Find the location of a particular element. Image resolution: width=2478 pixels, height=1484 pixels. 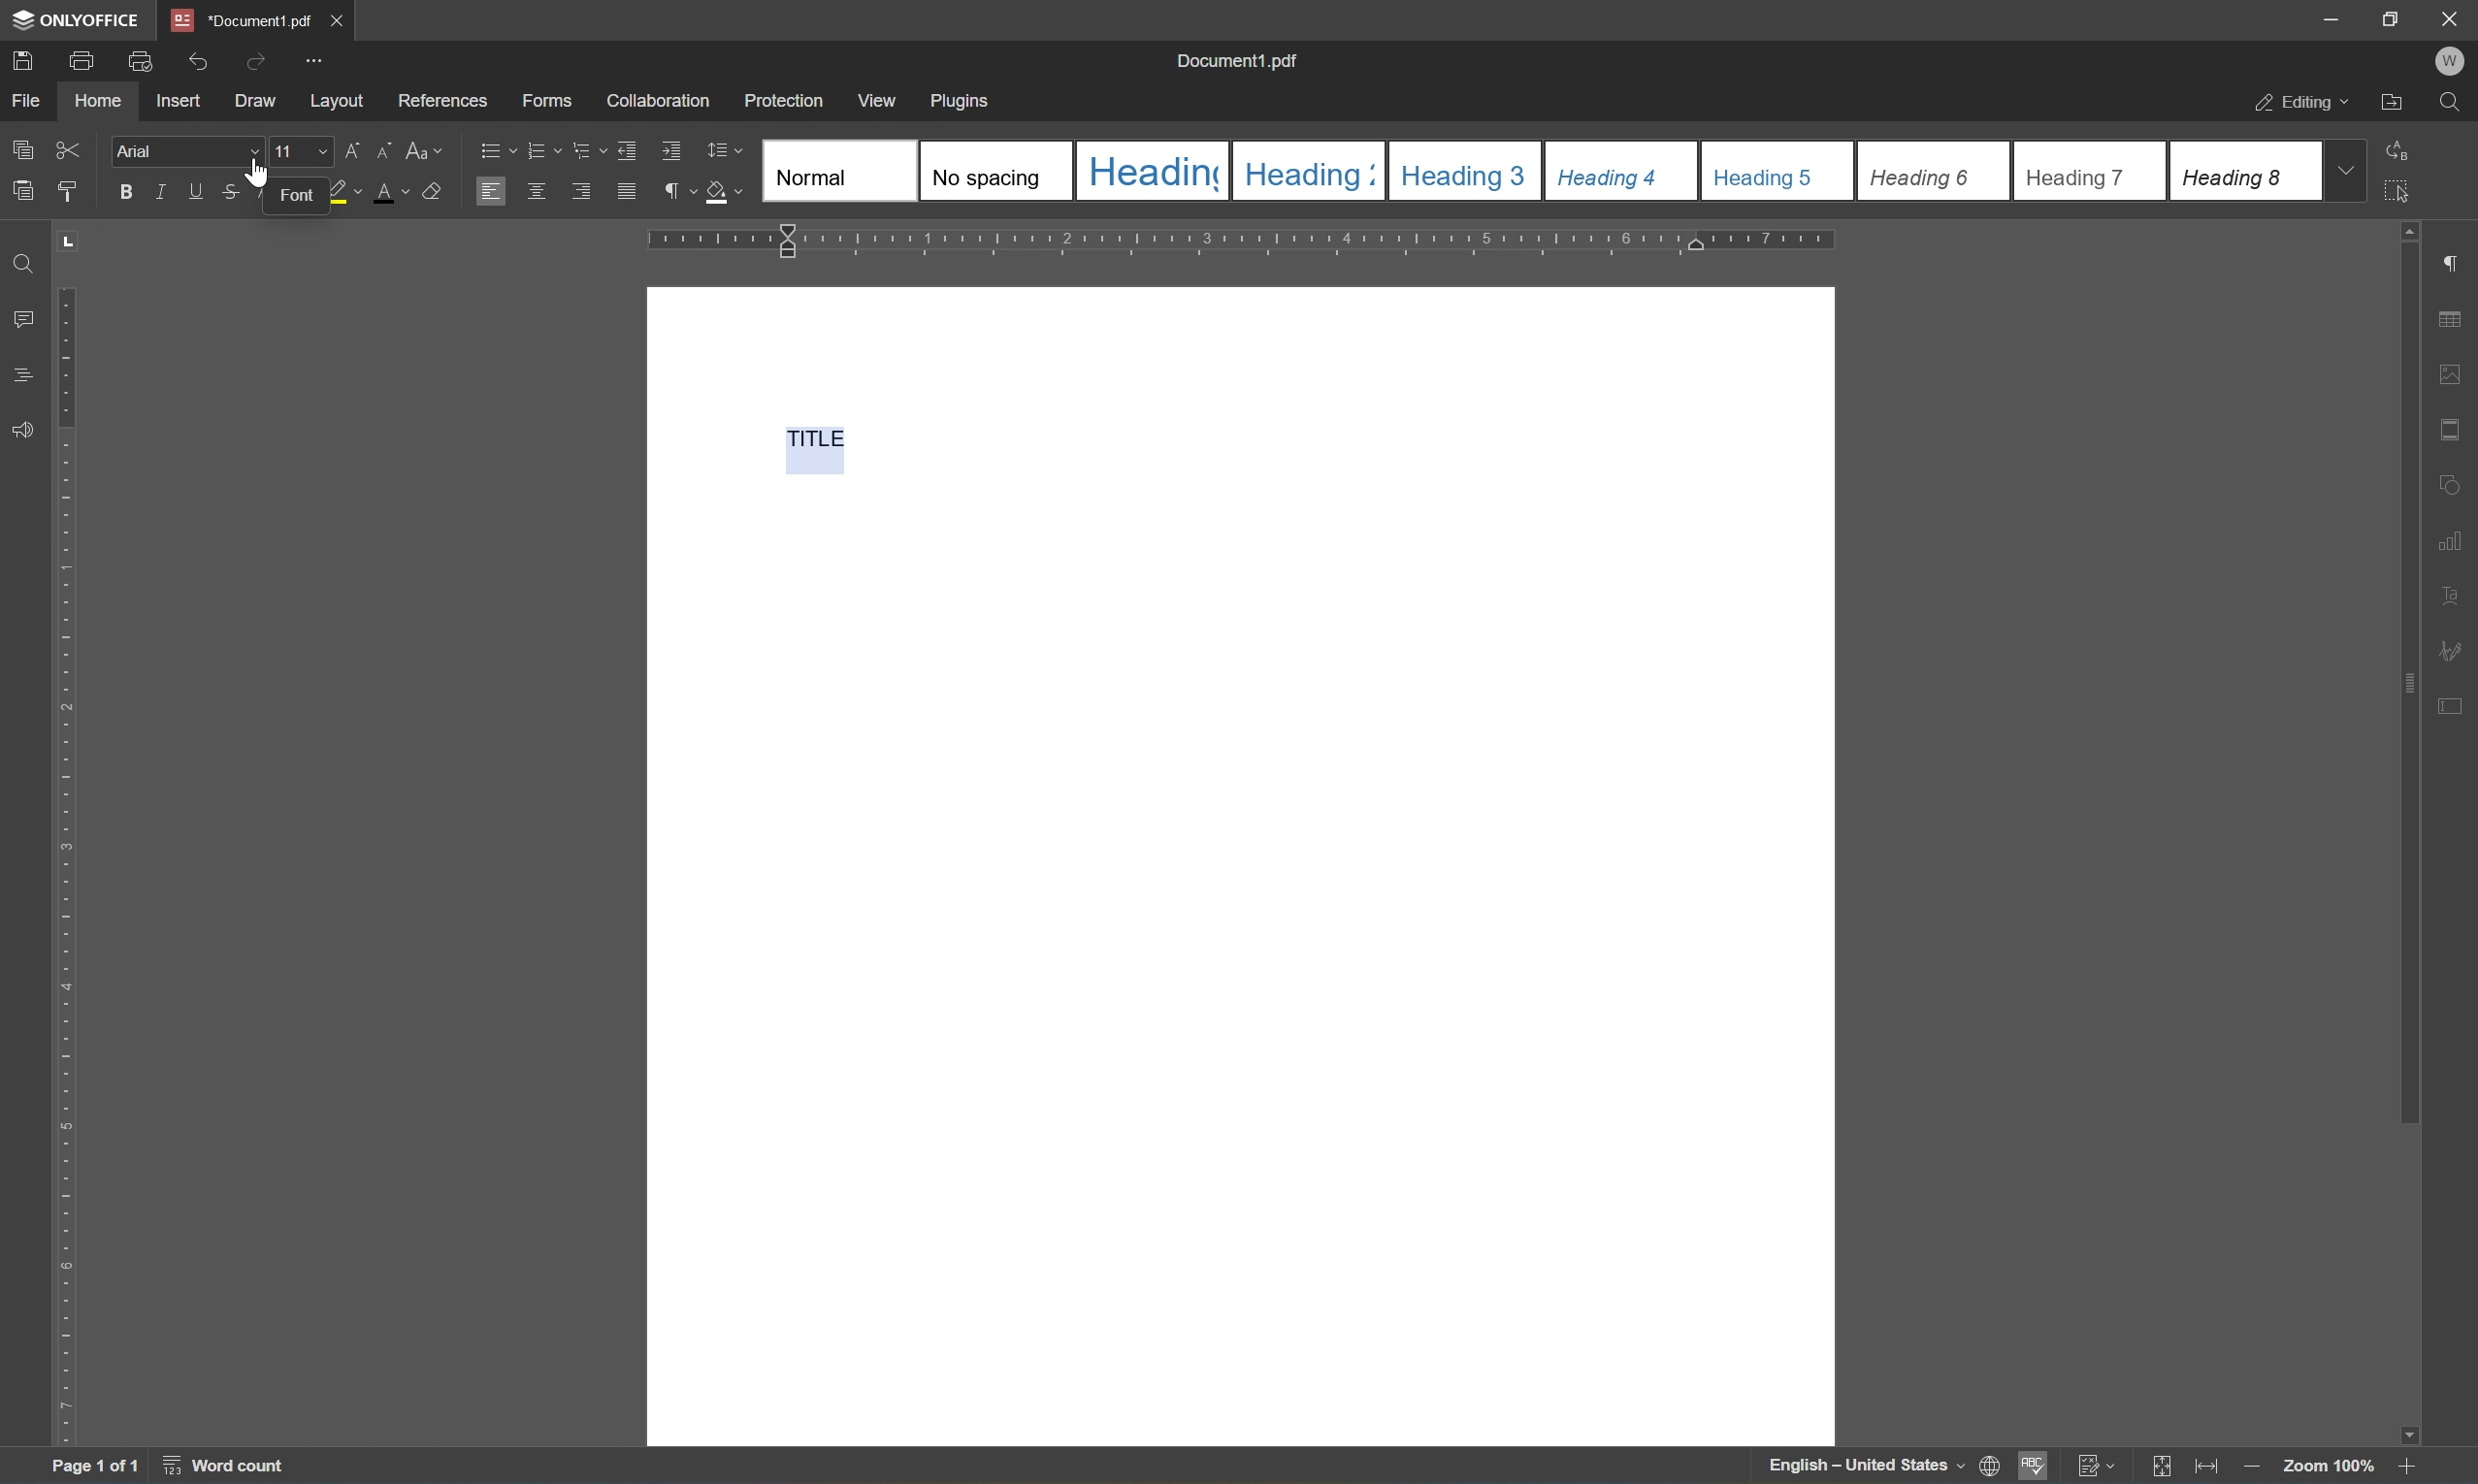

non printing characters is located at coordinates (679, 193).